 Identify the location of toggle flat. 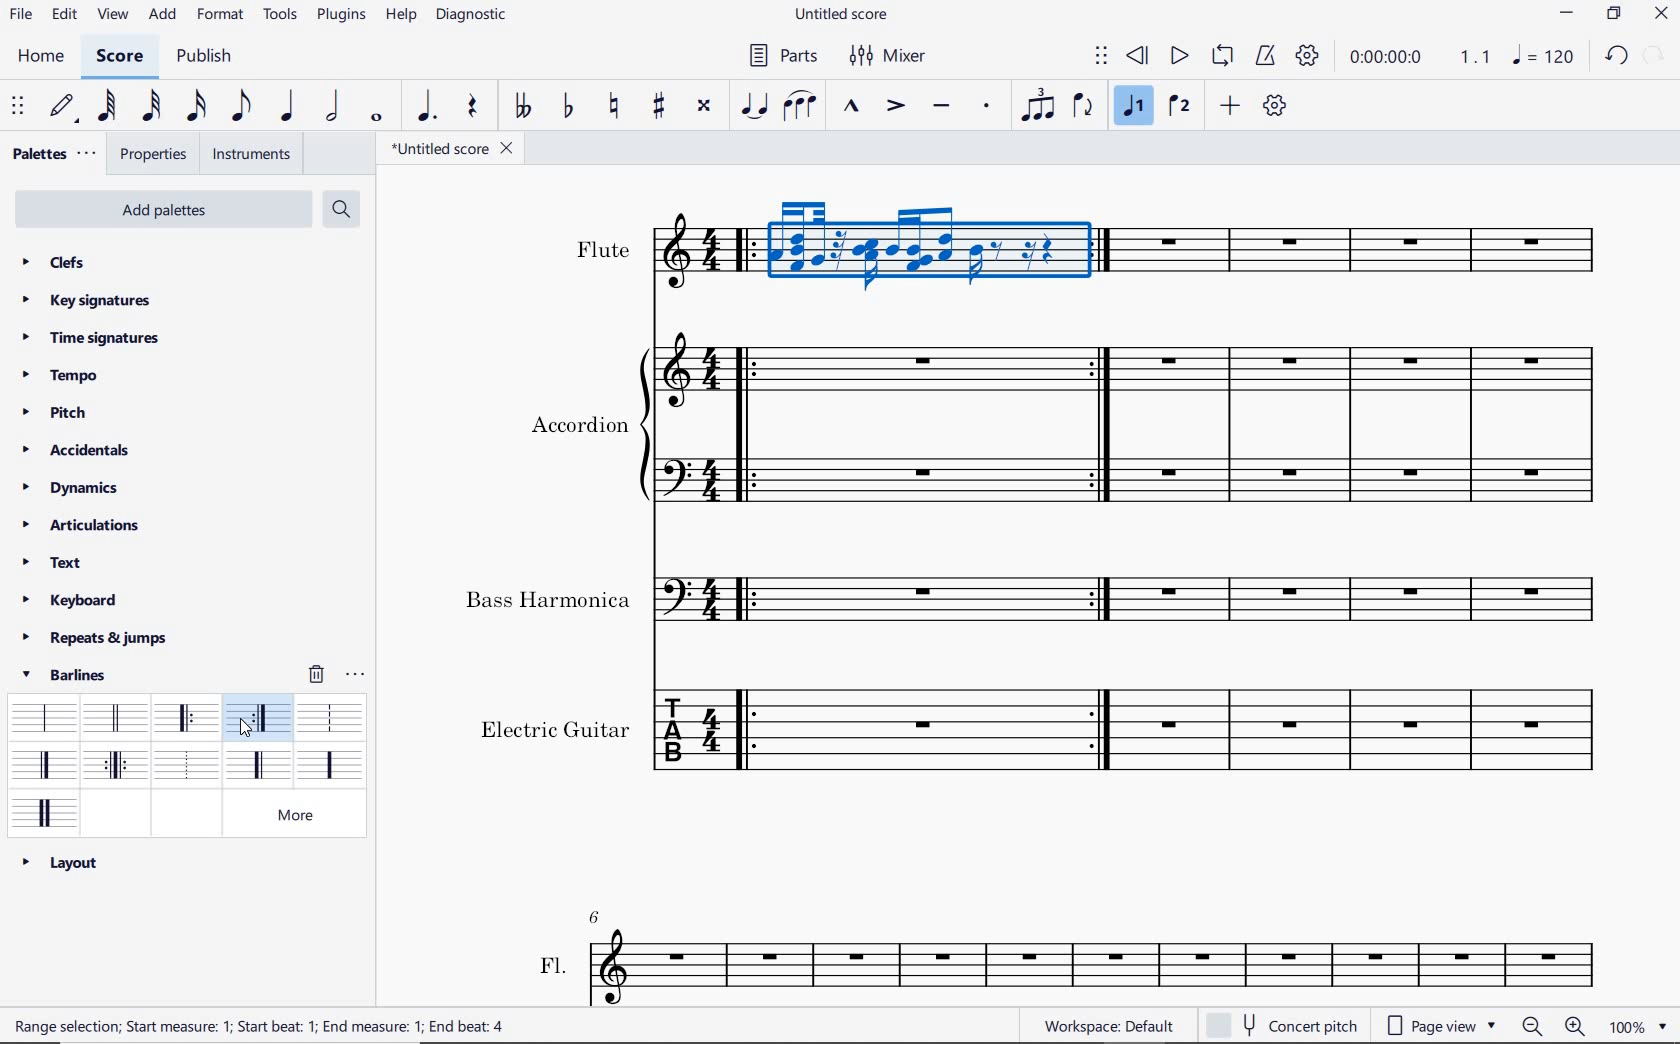
(568, 107).